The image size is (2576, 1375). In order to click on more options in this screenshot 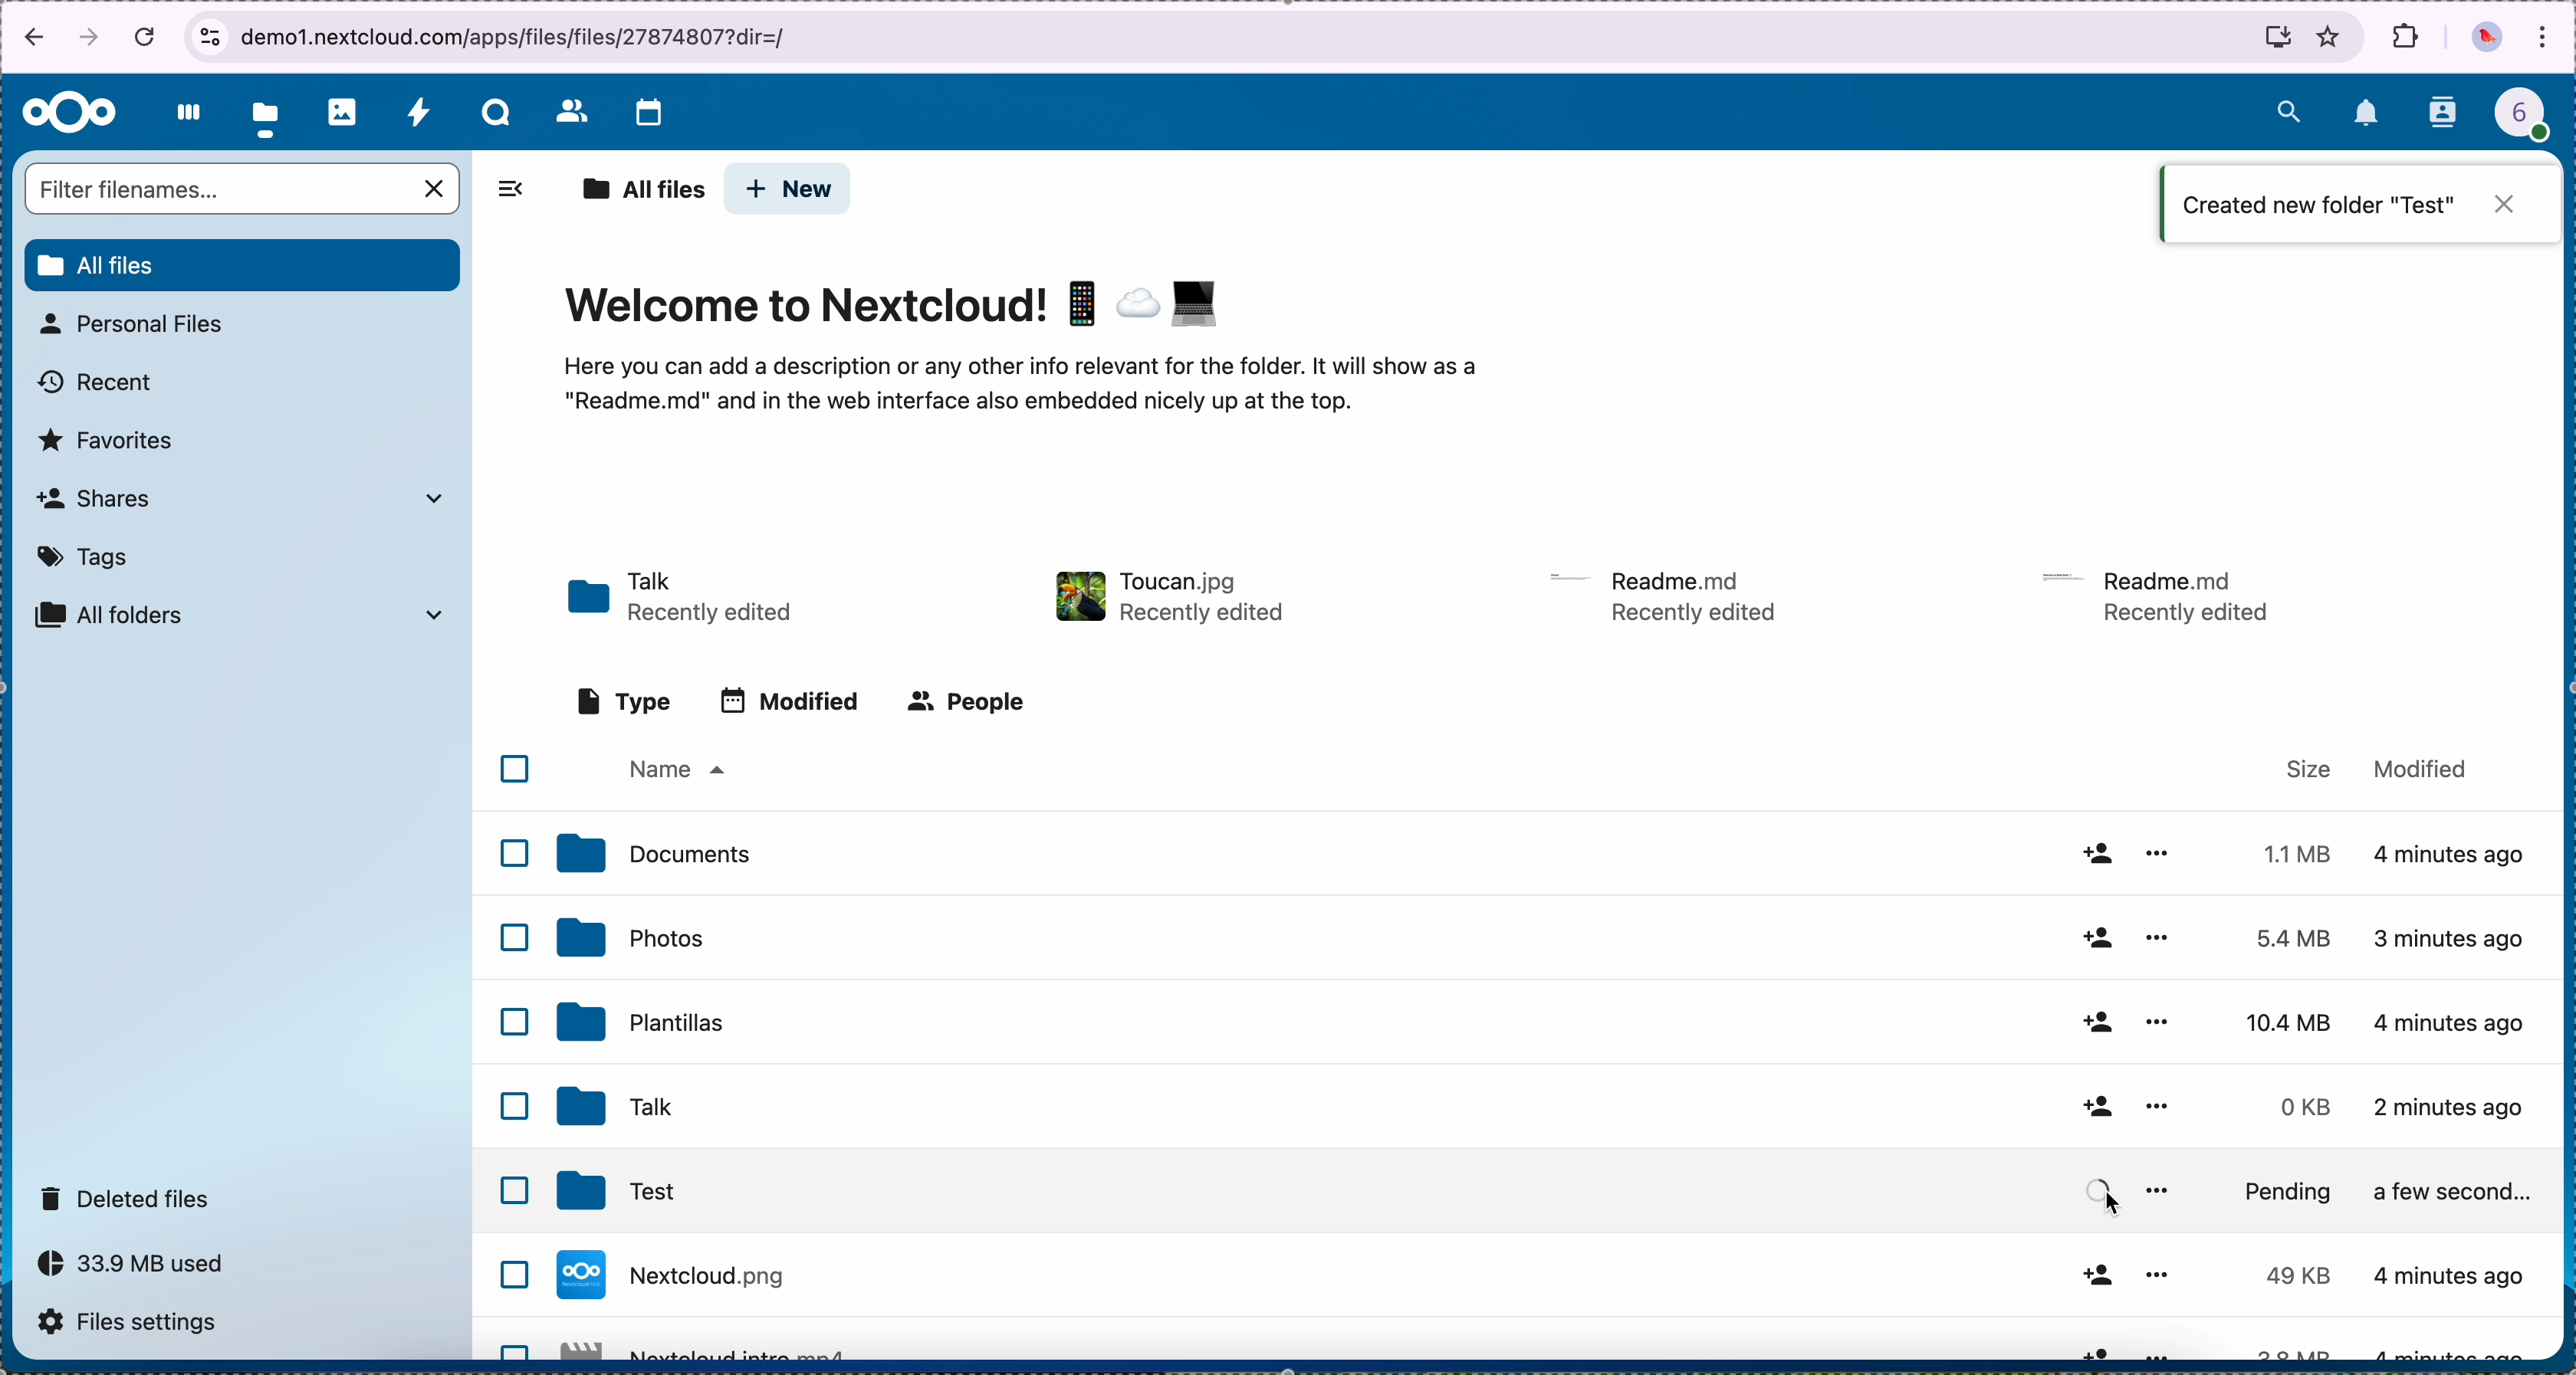, I will do `click(2154, 1274)`.